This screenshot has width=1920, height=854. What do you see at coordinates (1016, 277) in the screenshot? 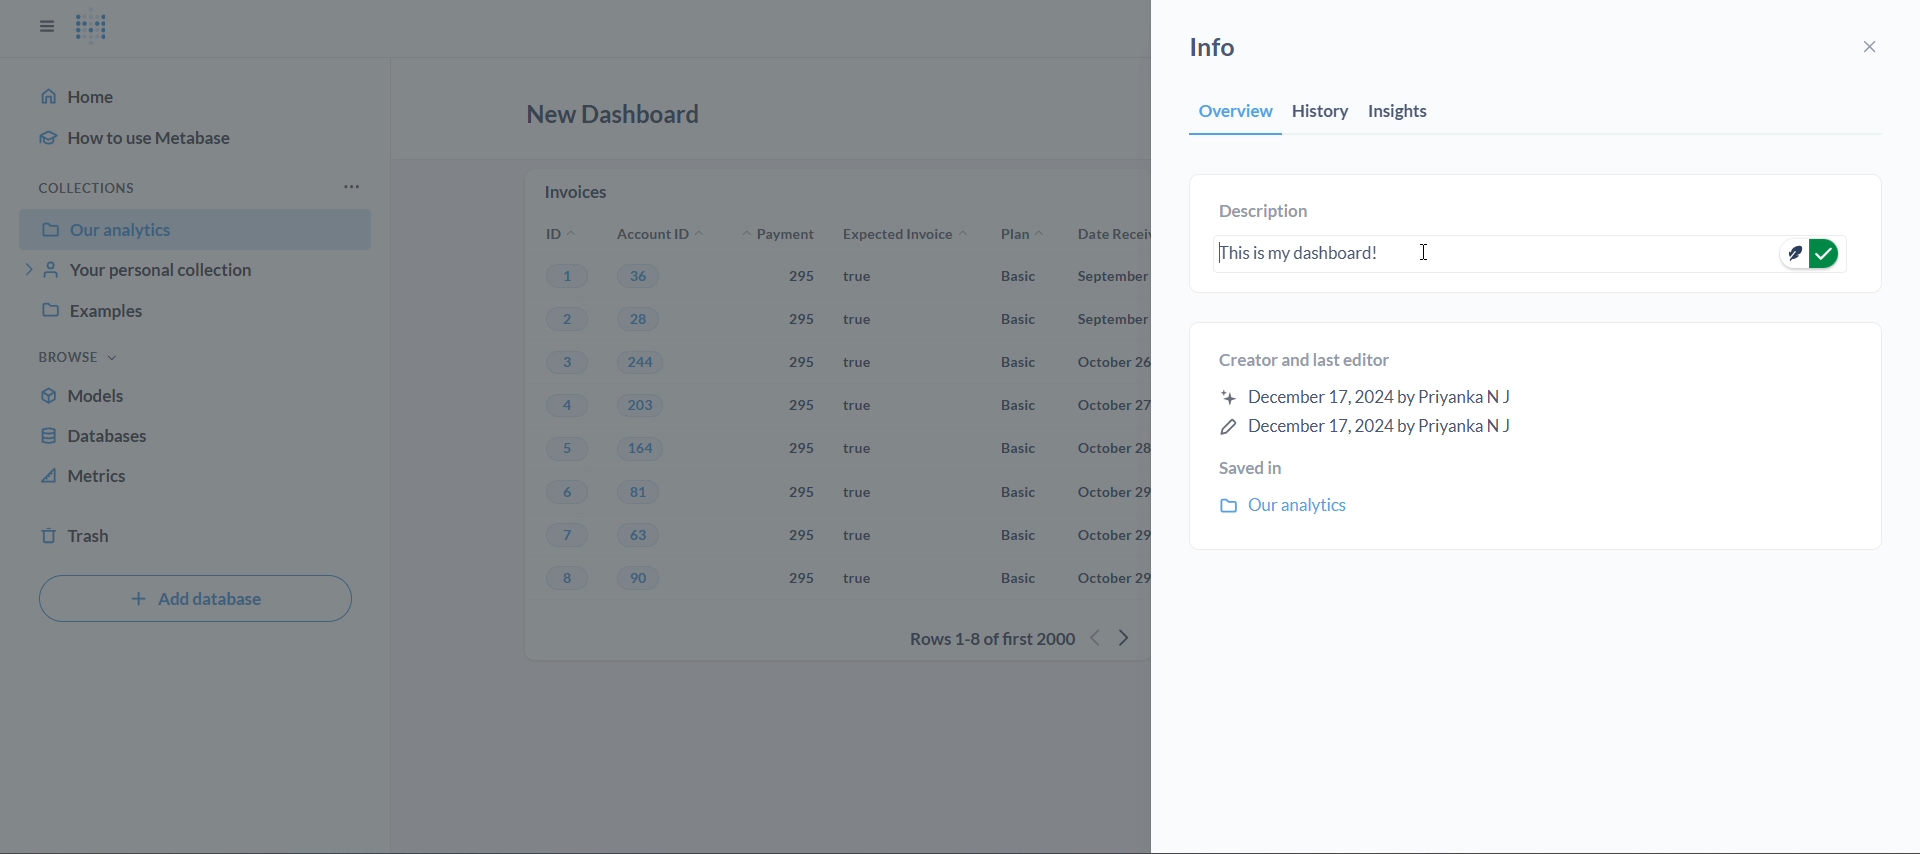
I see `Basic` at bounding box center [1016, 277].